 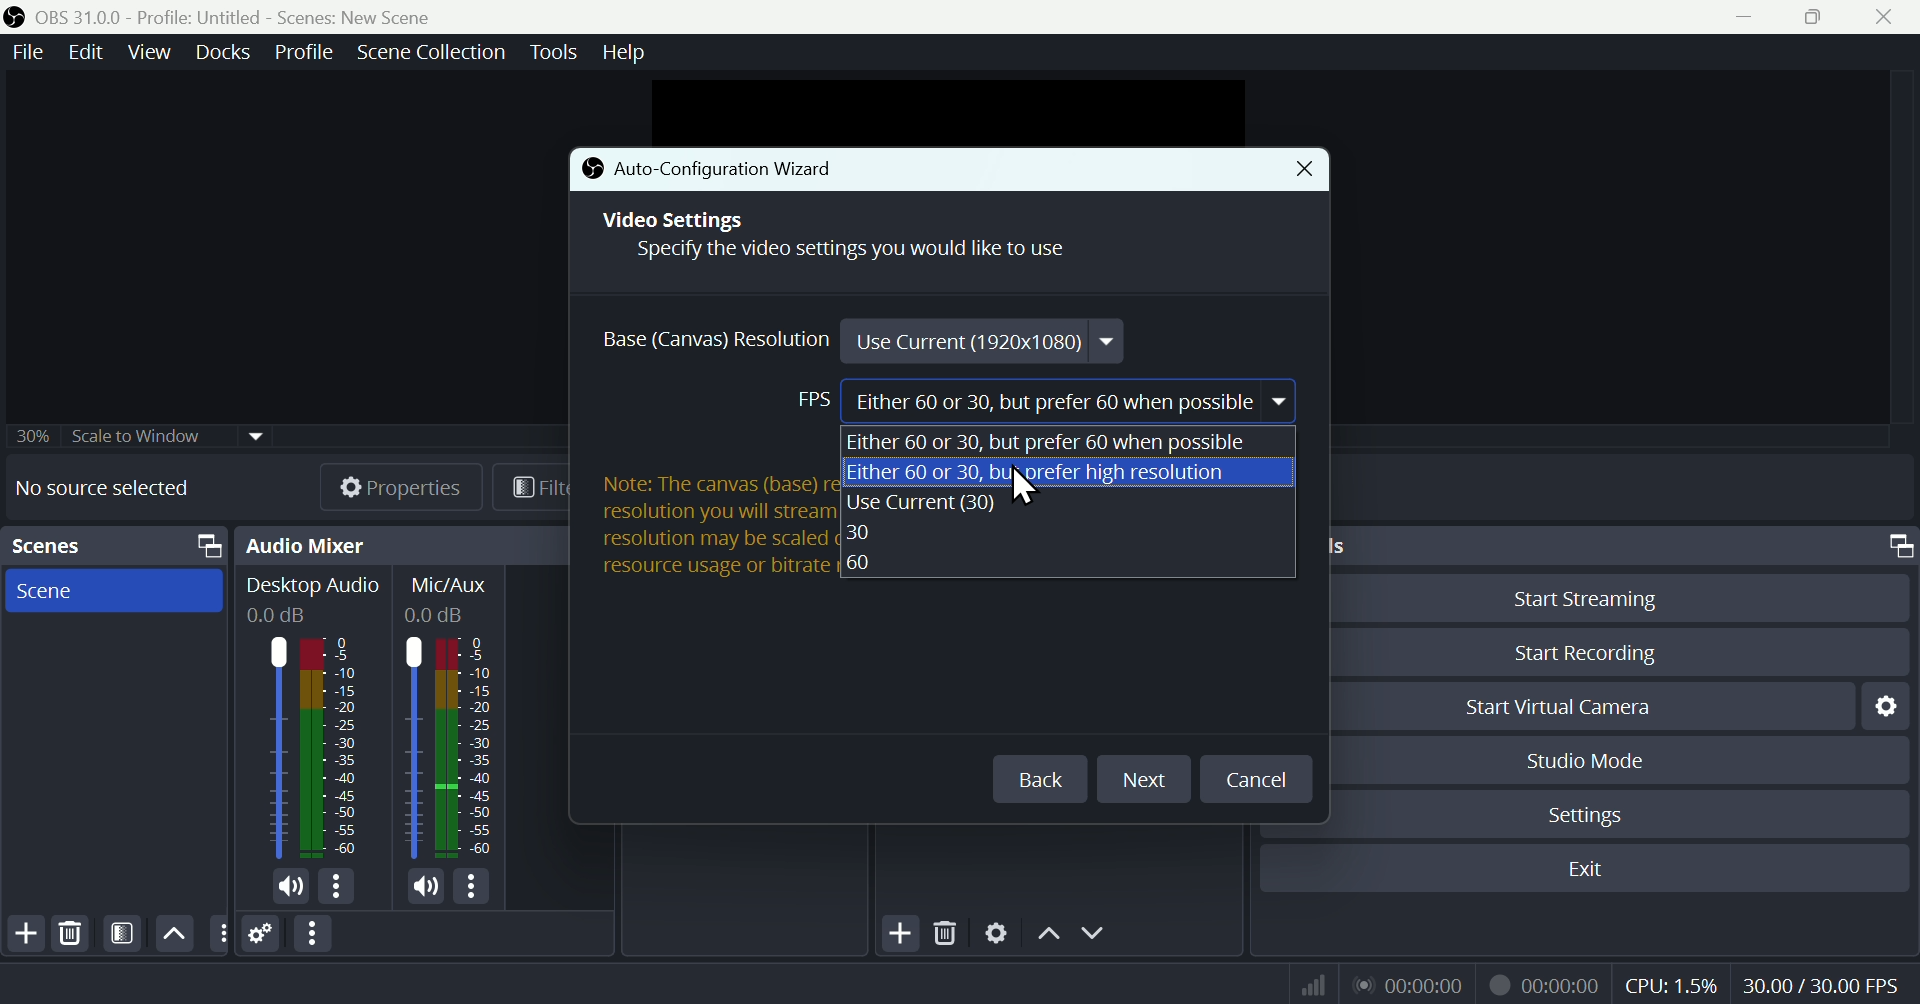 I want to click on Scene, so click(x=113, y=590).